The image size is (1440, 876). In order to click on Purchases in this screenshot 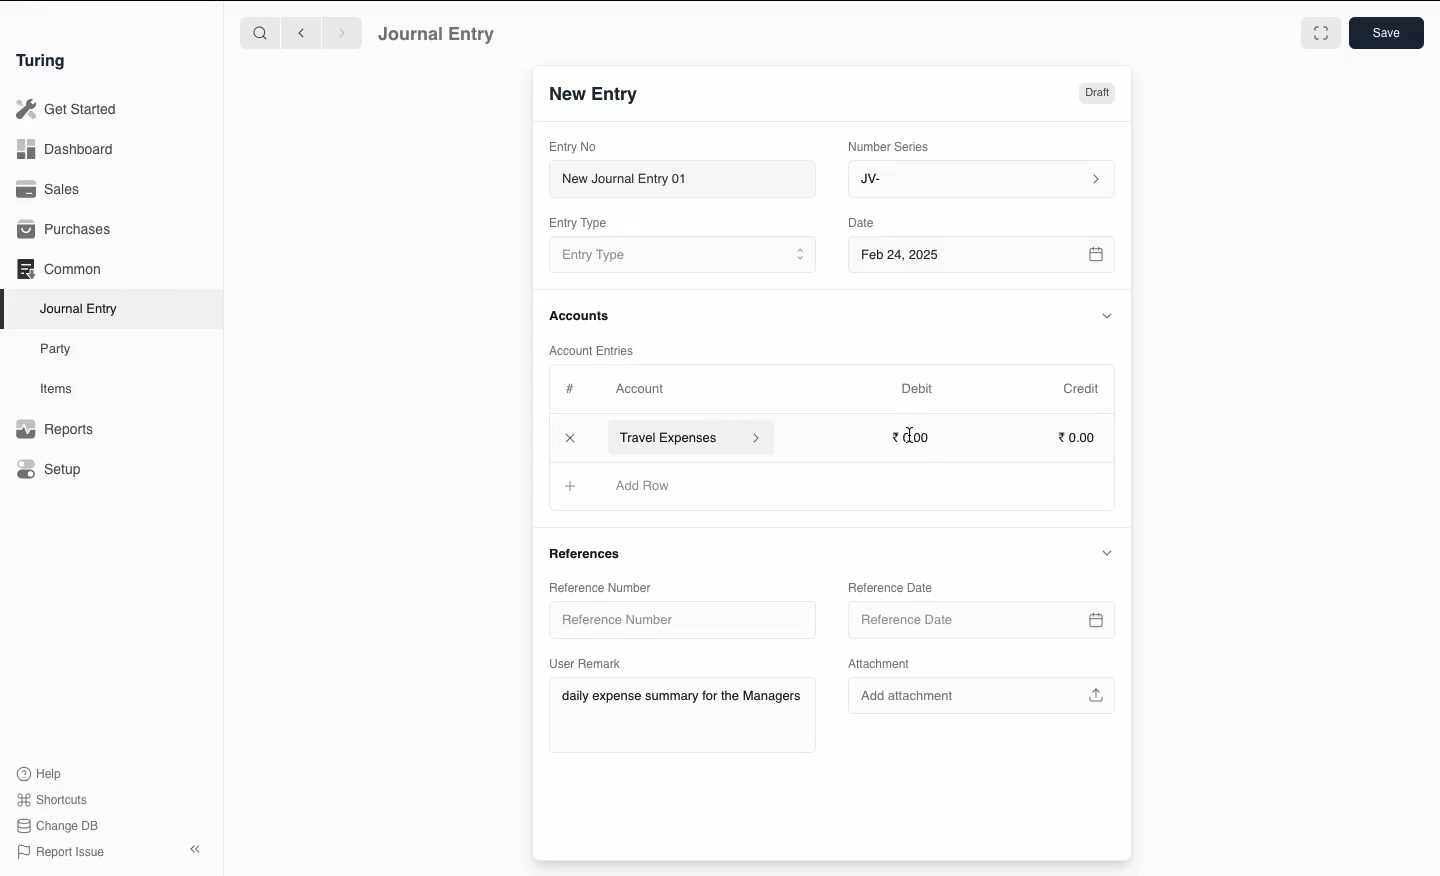, I will do `click(65, 231)`.